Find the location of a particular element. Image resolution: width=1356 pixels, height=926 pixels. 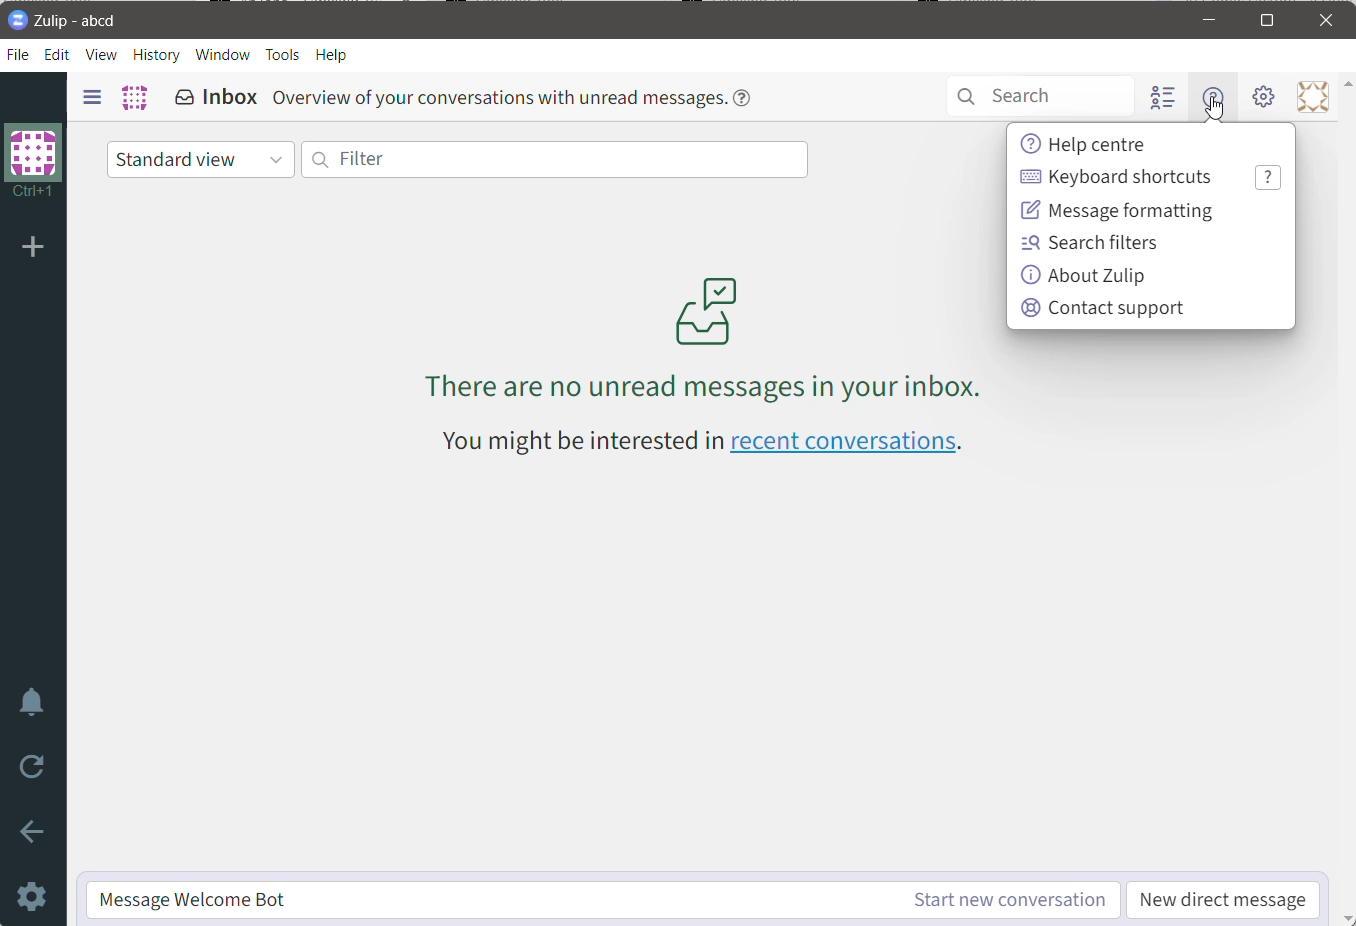

History is located at coordinates (157, 55).